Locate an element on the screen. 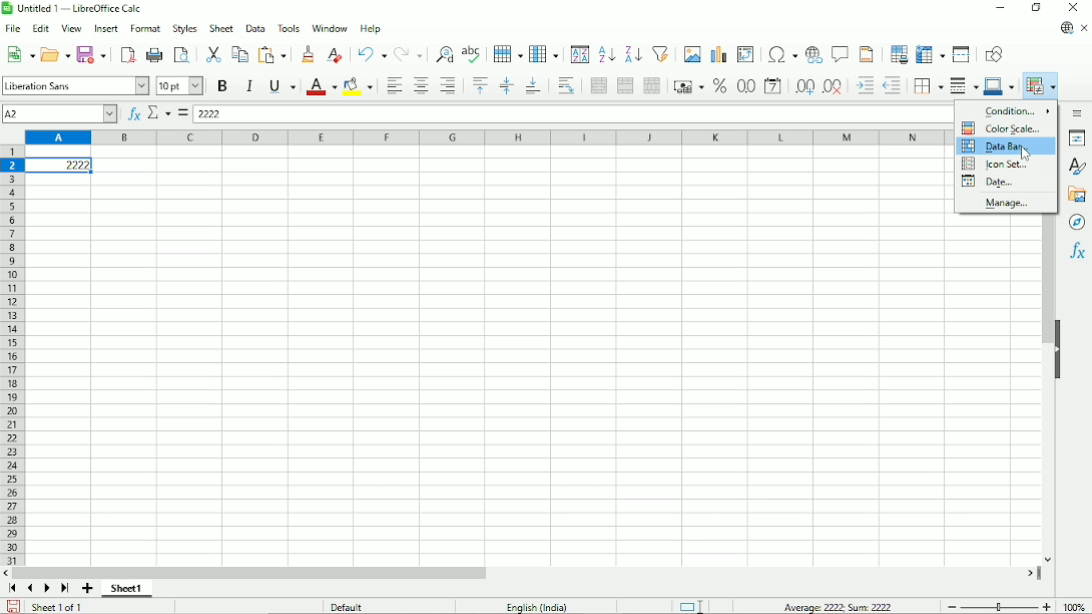  Average: 2222; Sum: 2222 is located at coordinates (838, 606).